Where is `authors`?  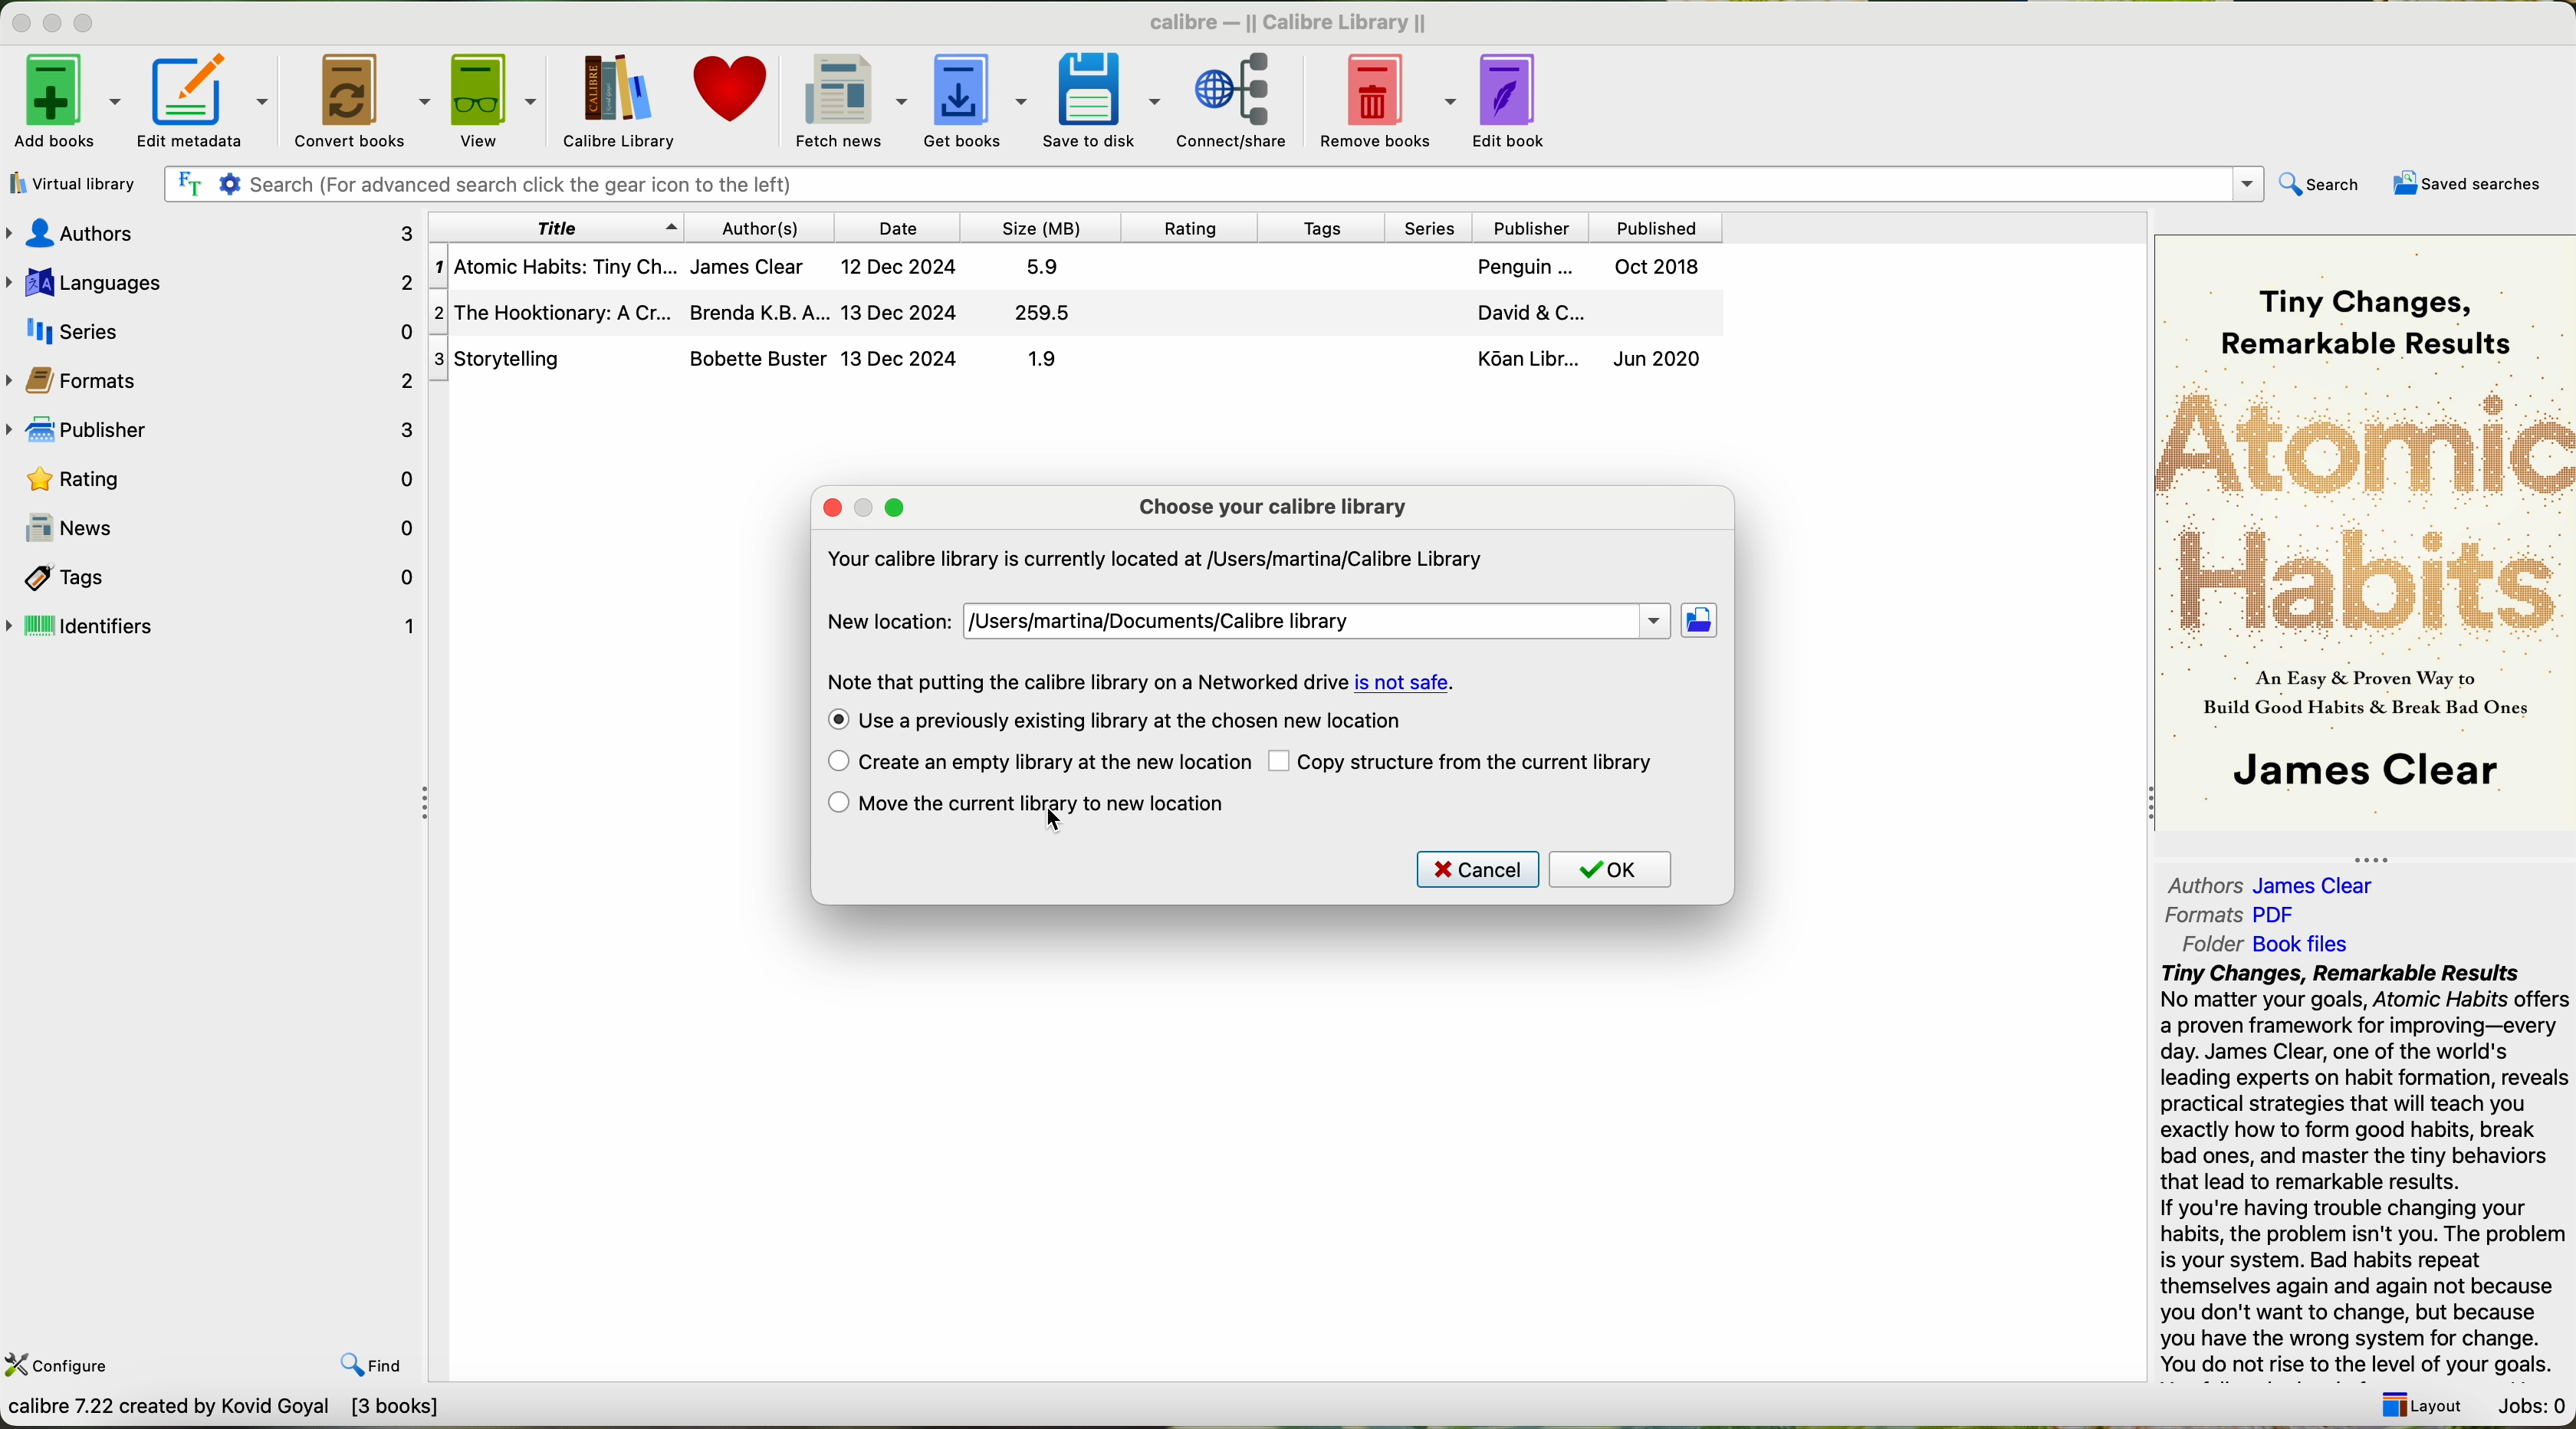
authors is located at coordinates (209, 231).